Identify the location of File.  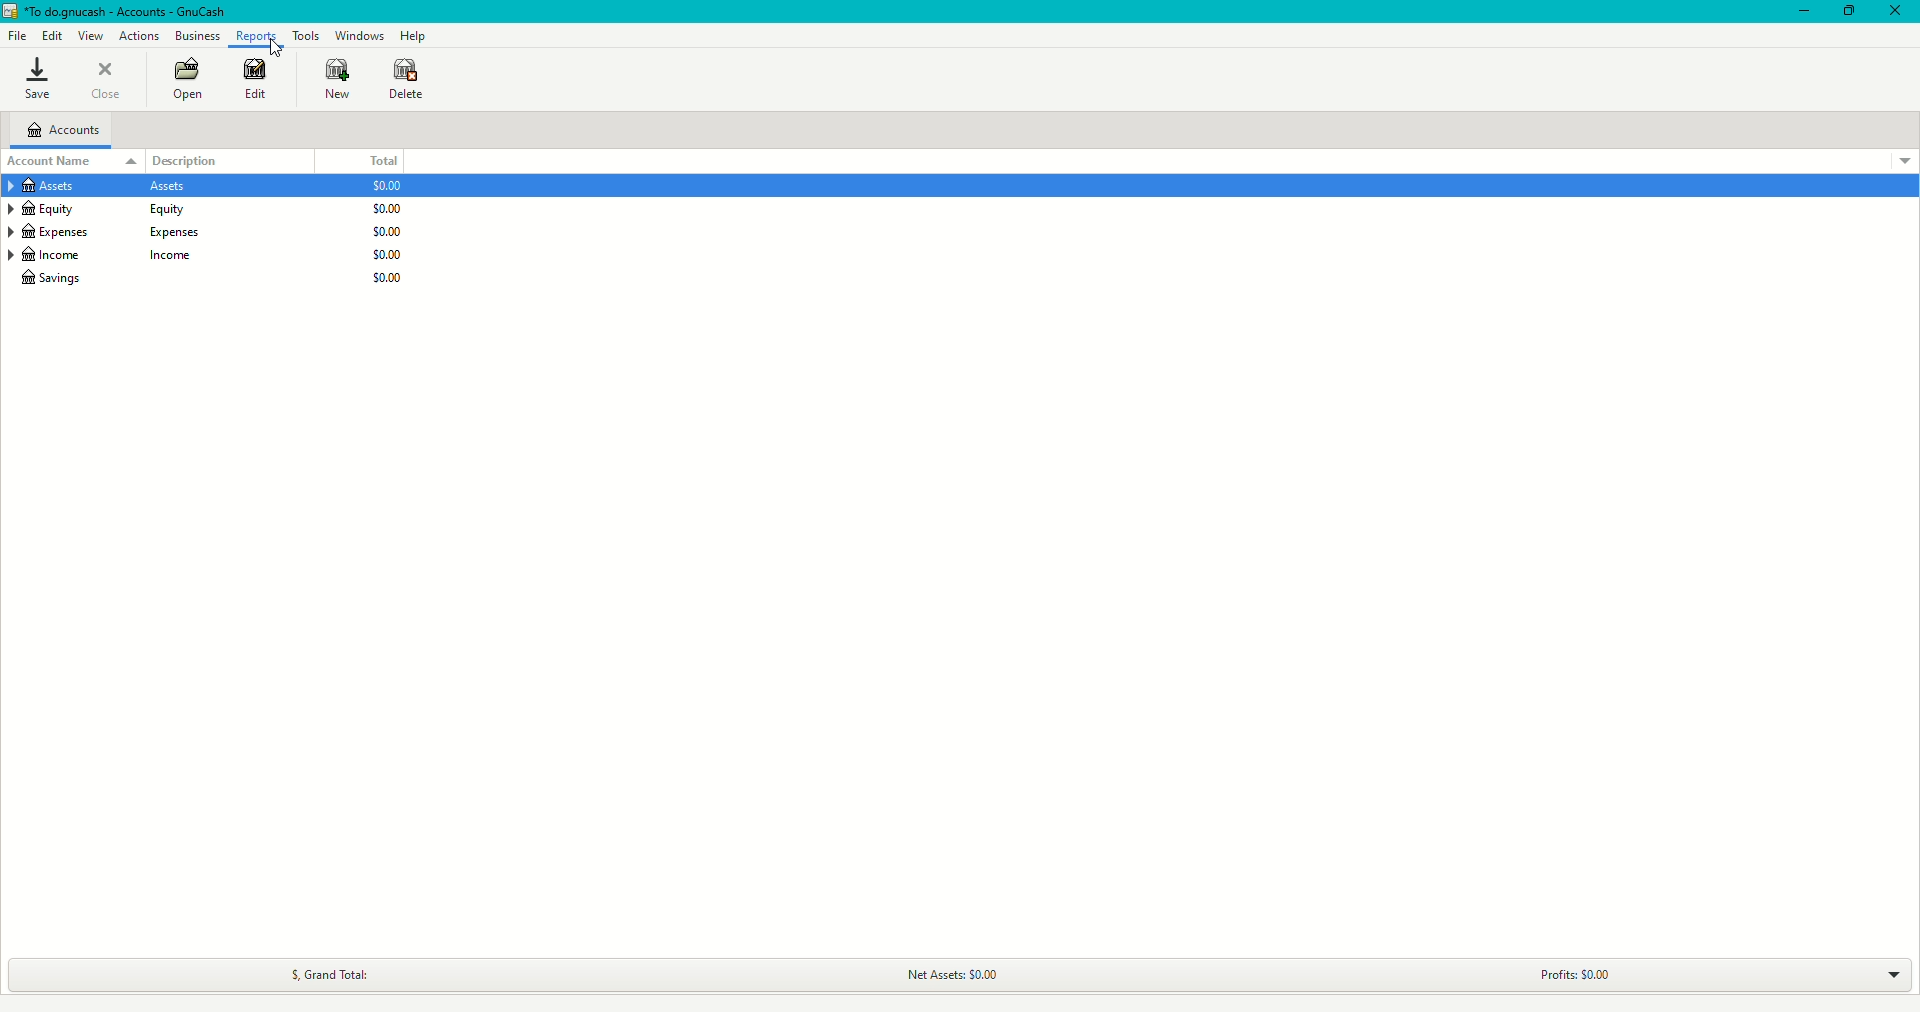
(21, 36).